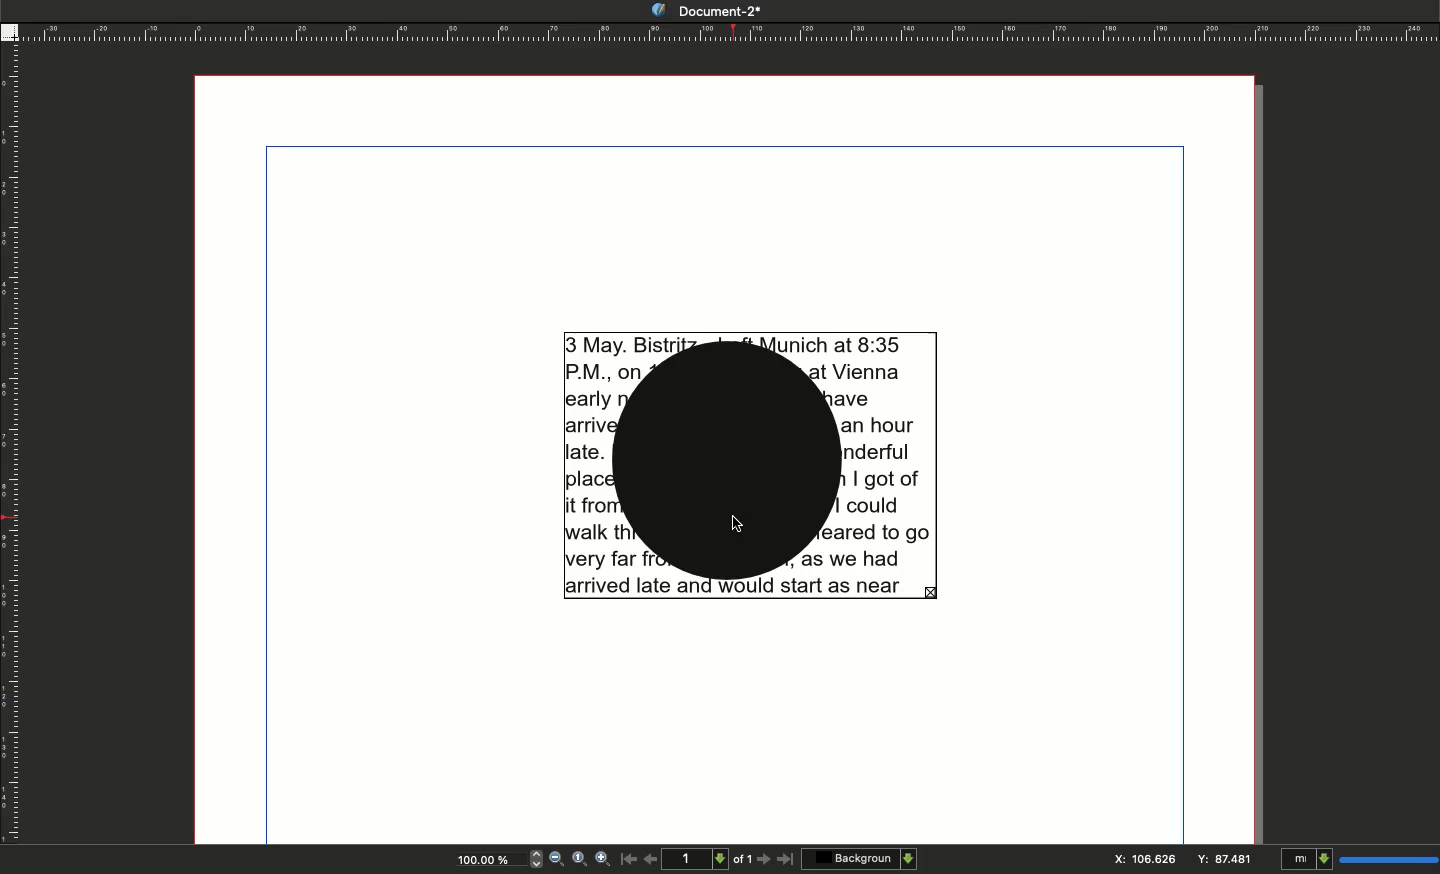  What do you see at coordinates (557, 858) in the screenshot?
I see `Zoom out` at bounding box center [557, 858].